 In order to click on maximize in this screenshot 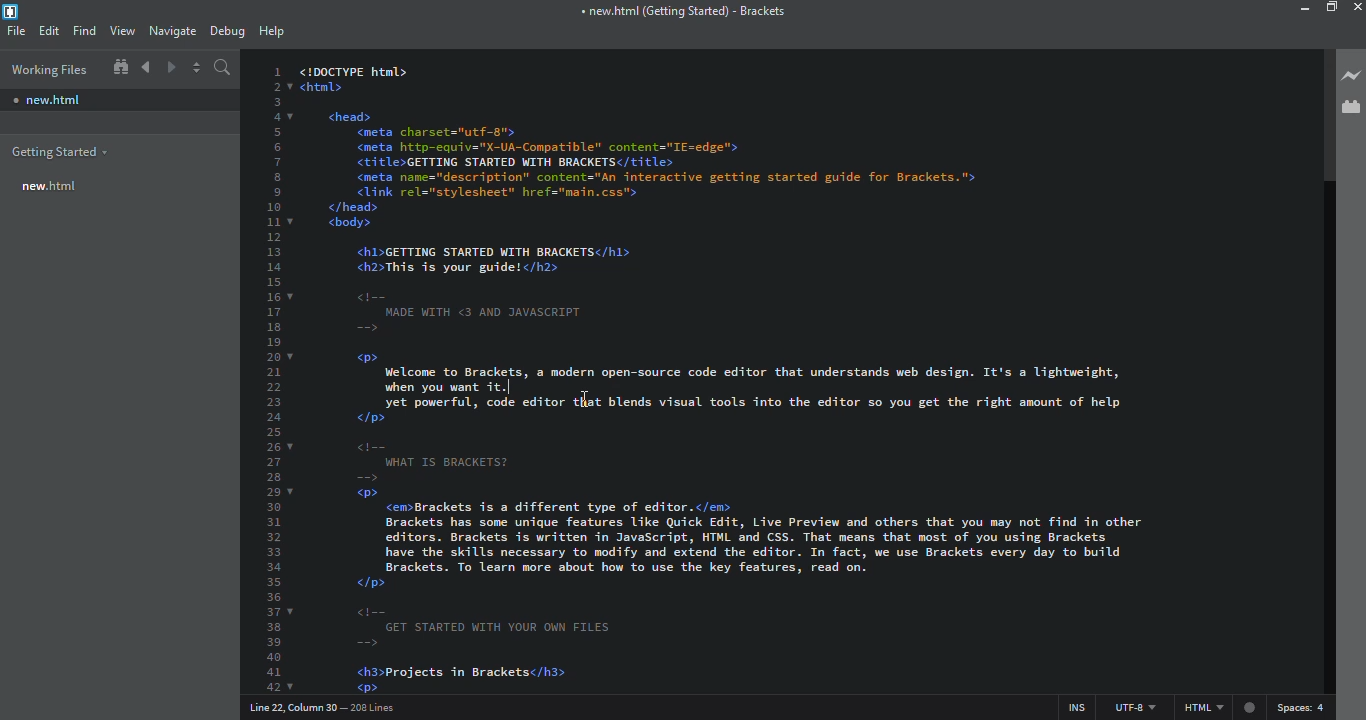, I will do `click(1331, 7)`.